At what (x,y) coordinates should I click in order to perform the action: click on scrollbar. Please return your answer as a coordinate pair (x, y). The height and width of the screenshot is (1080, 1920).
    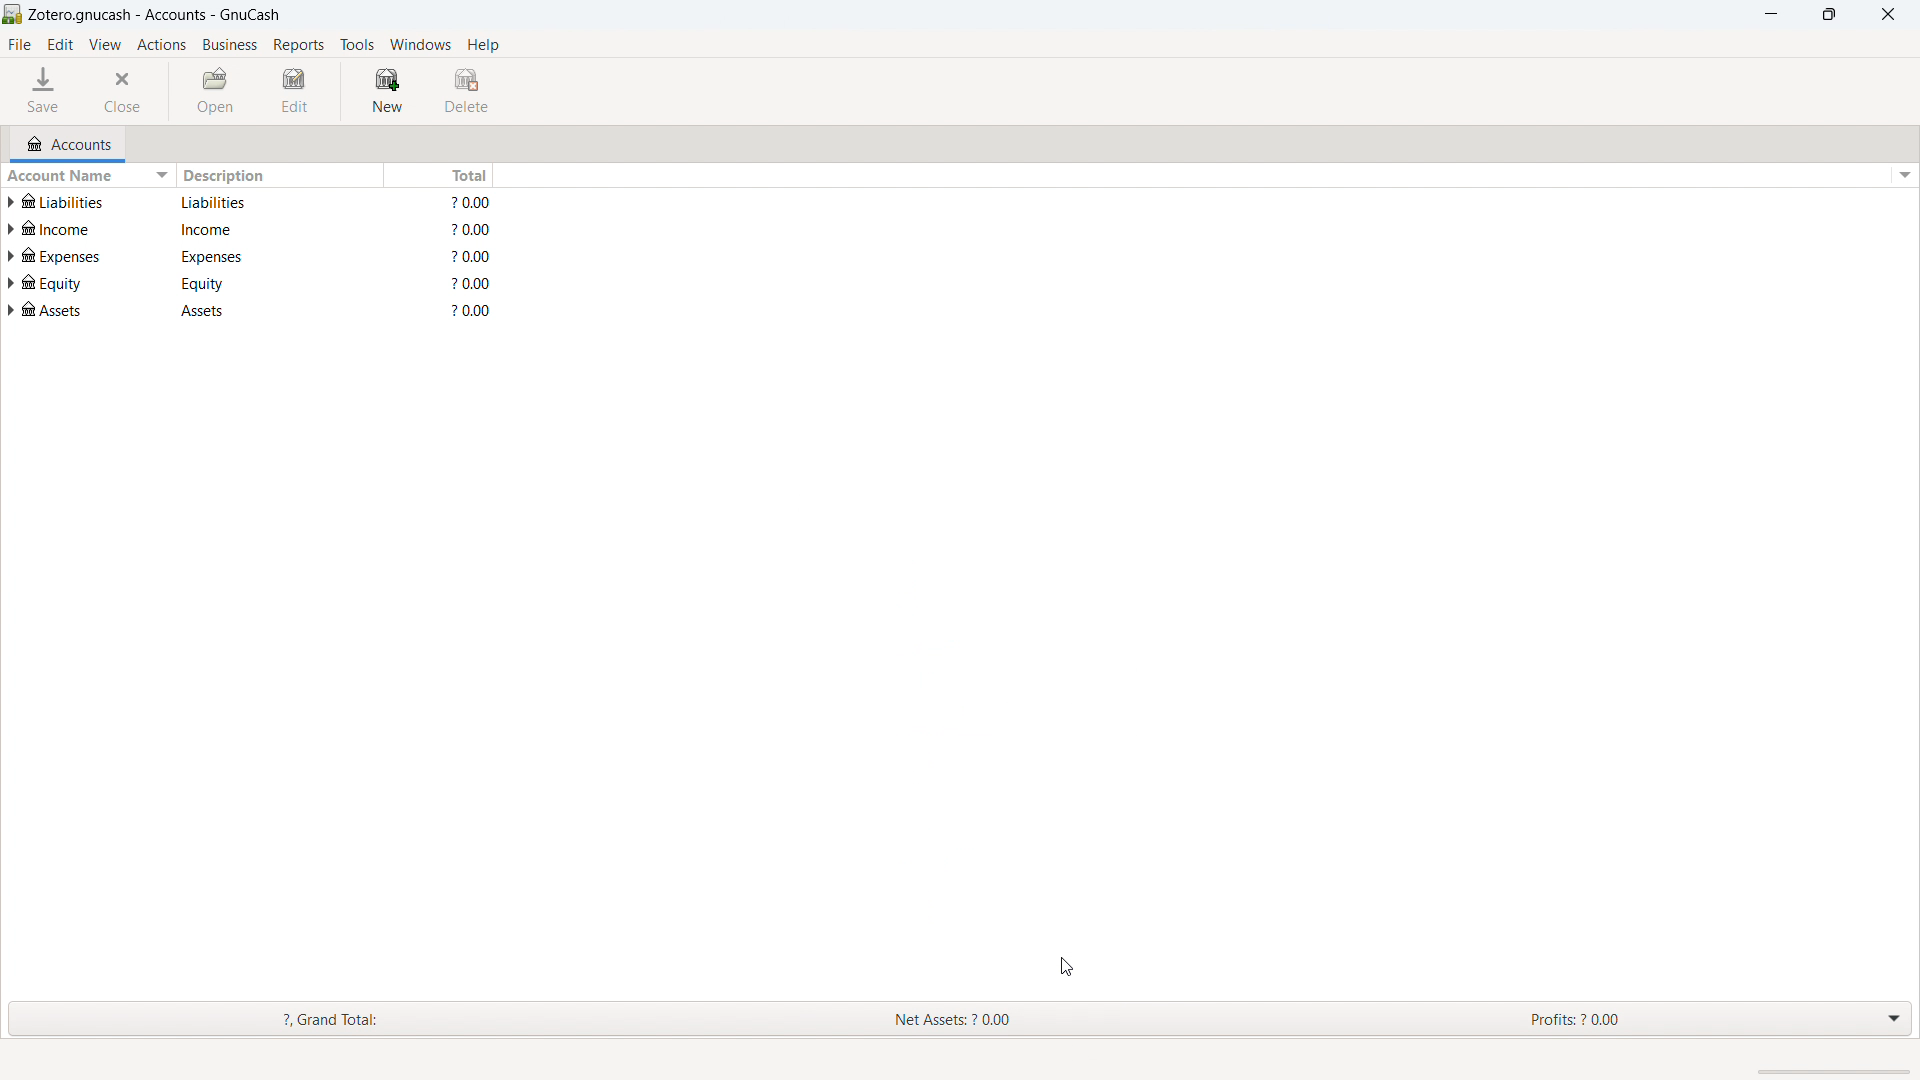
    Looking at the image, I should click on (1838, 1072).